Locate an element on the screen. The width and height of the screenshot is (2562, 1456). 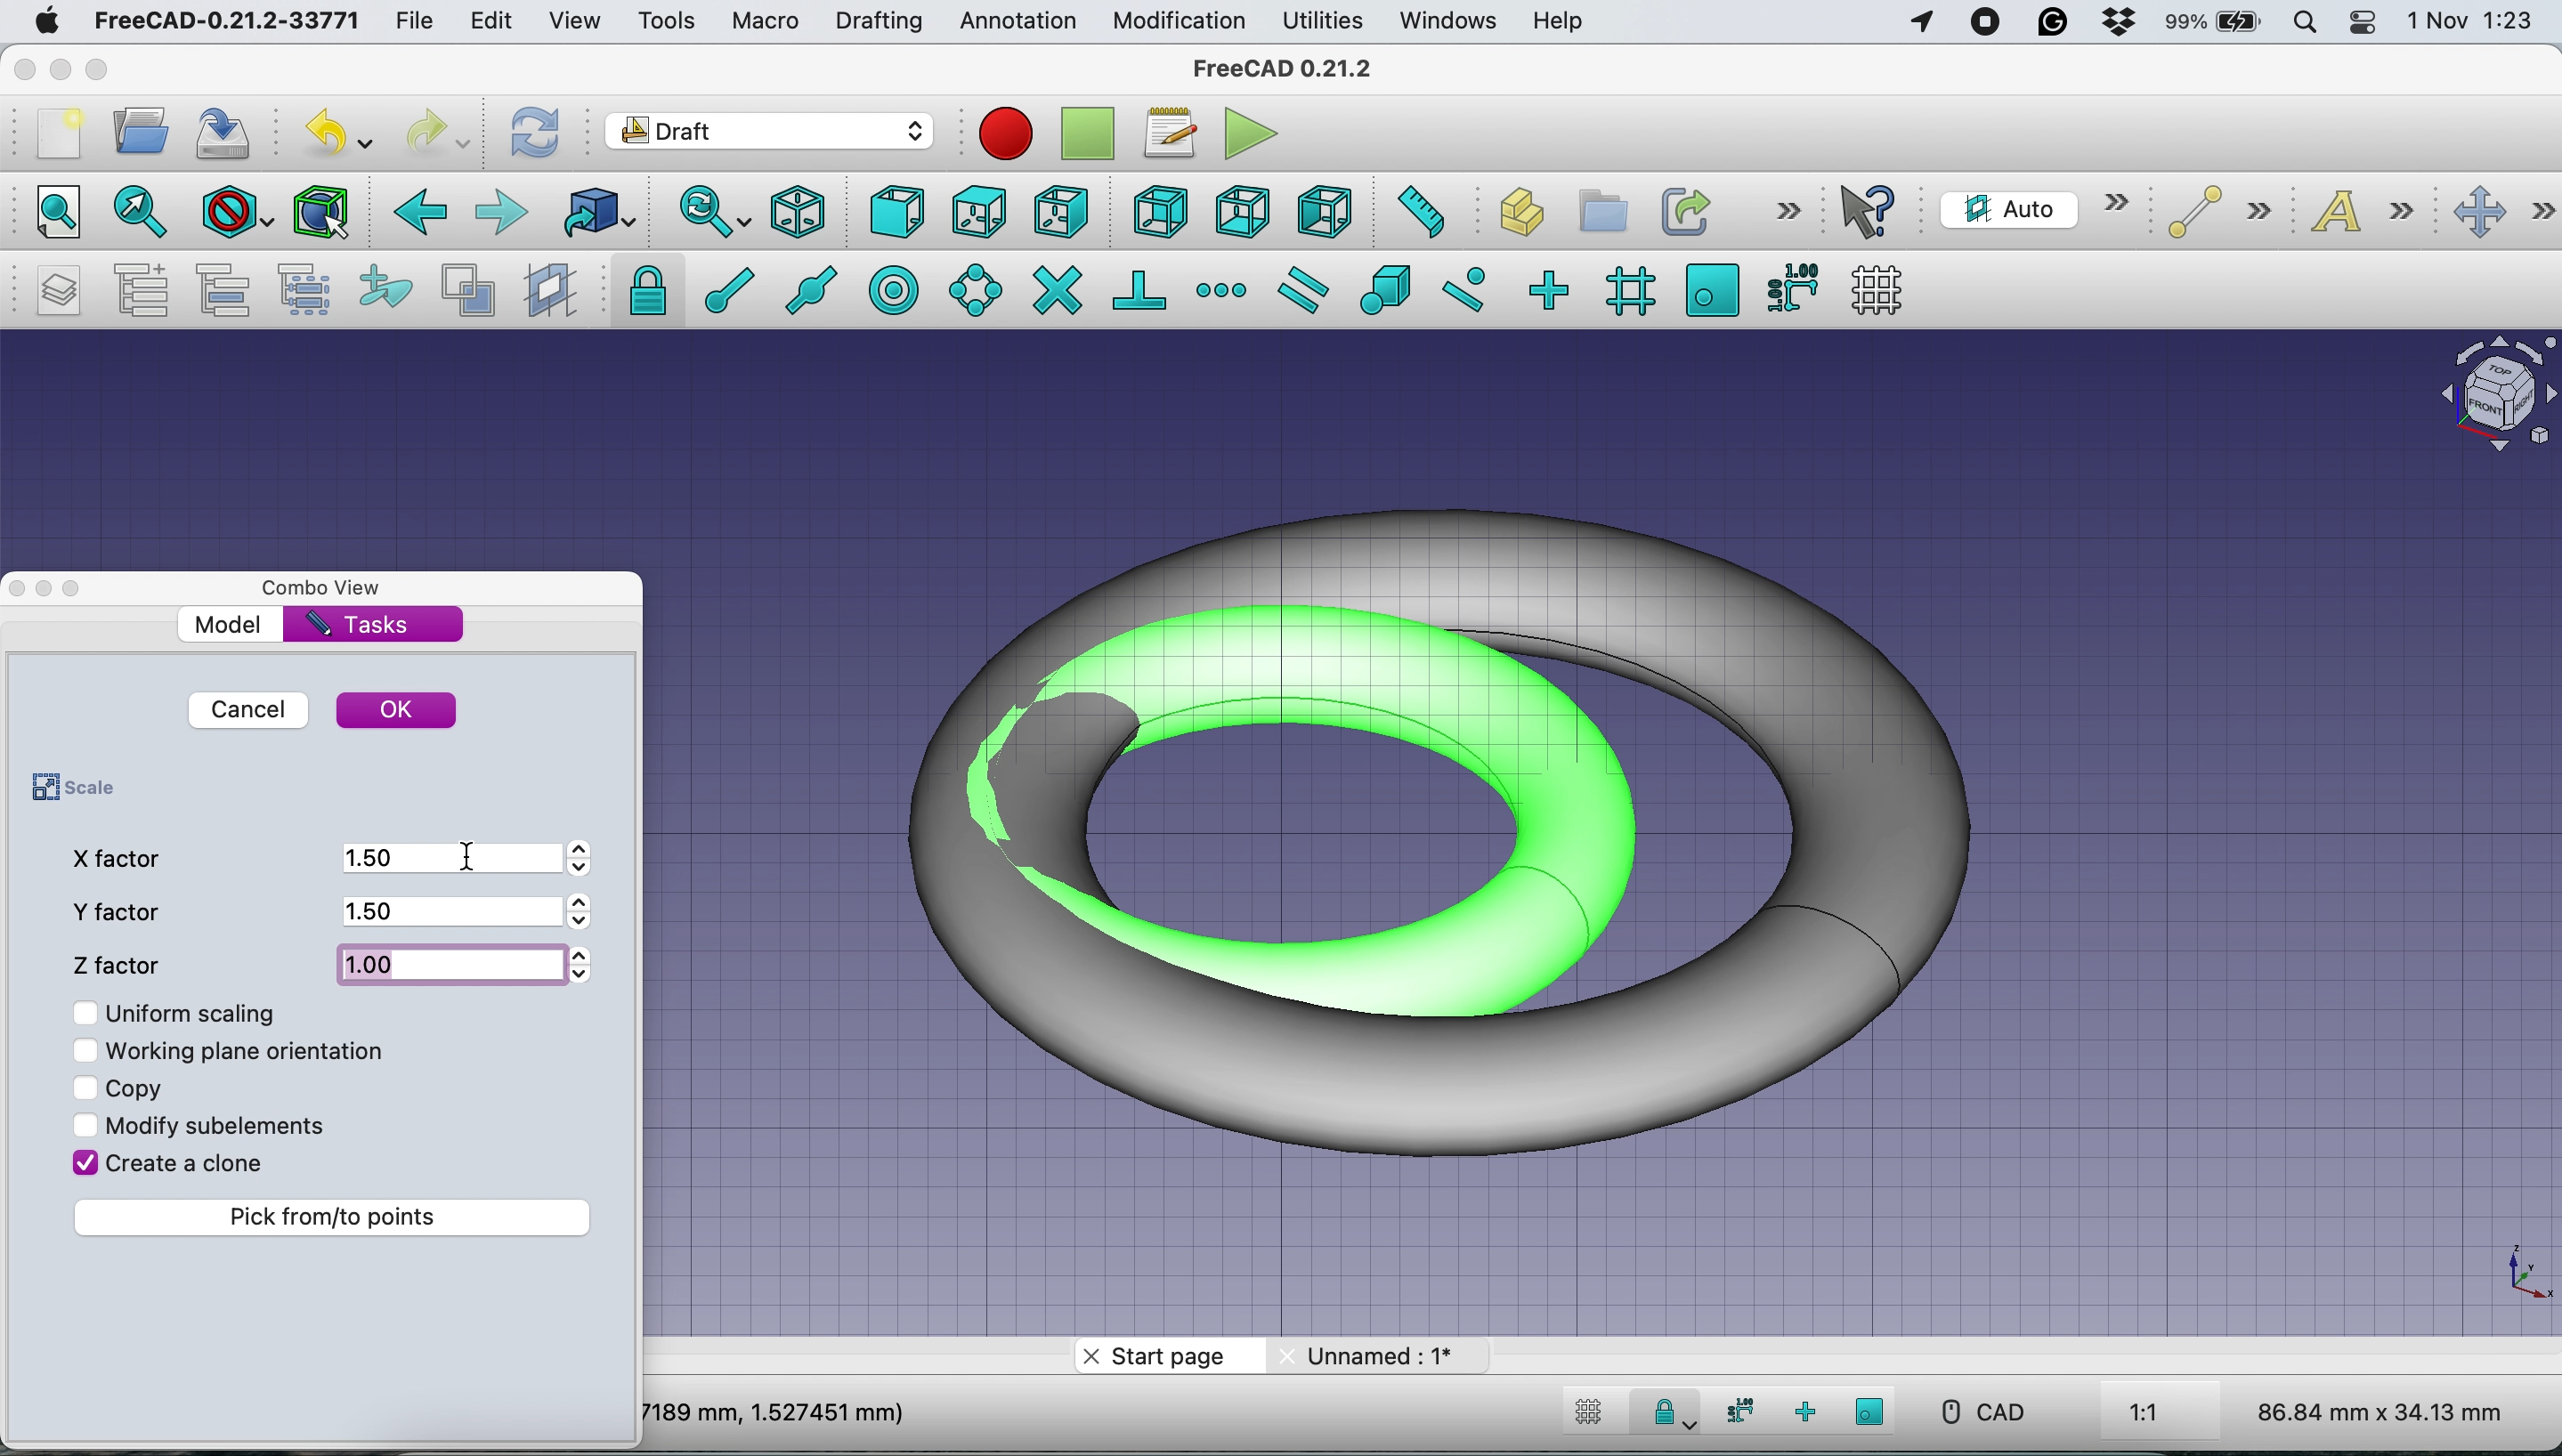
pick from to points is located at coordinates (338, 1217).